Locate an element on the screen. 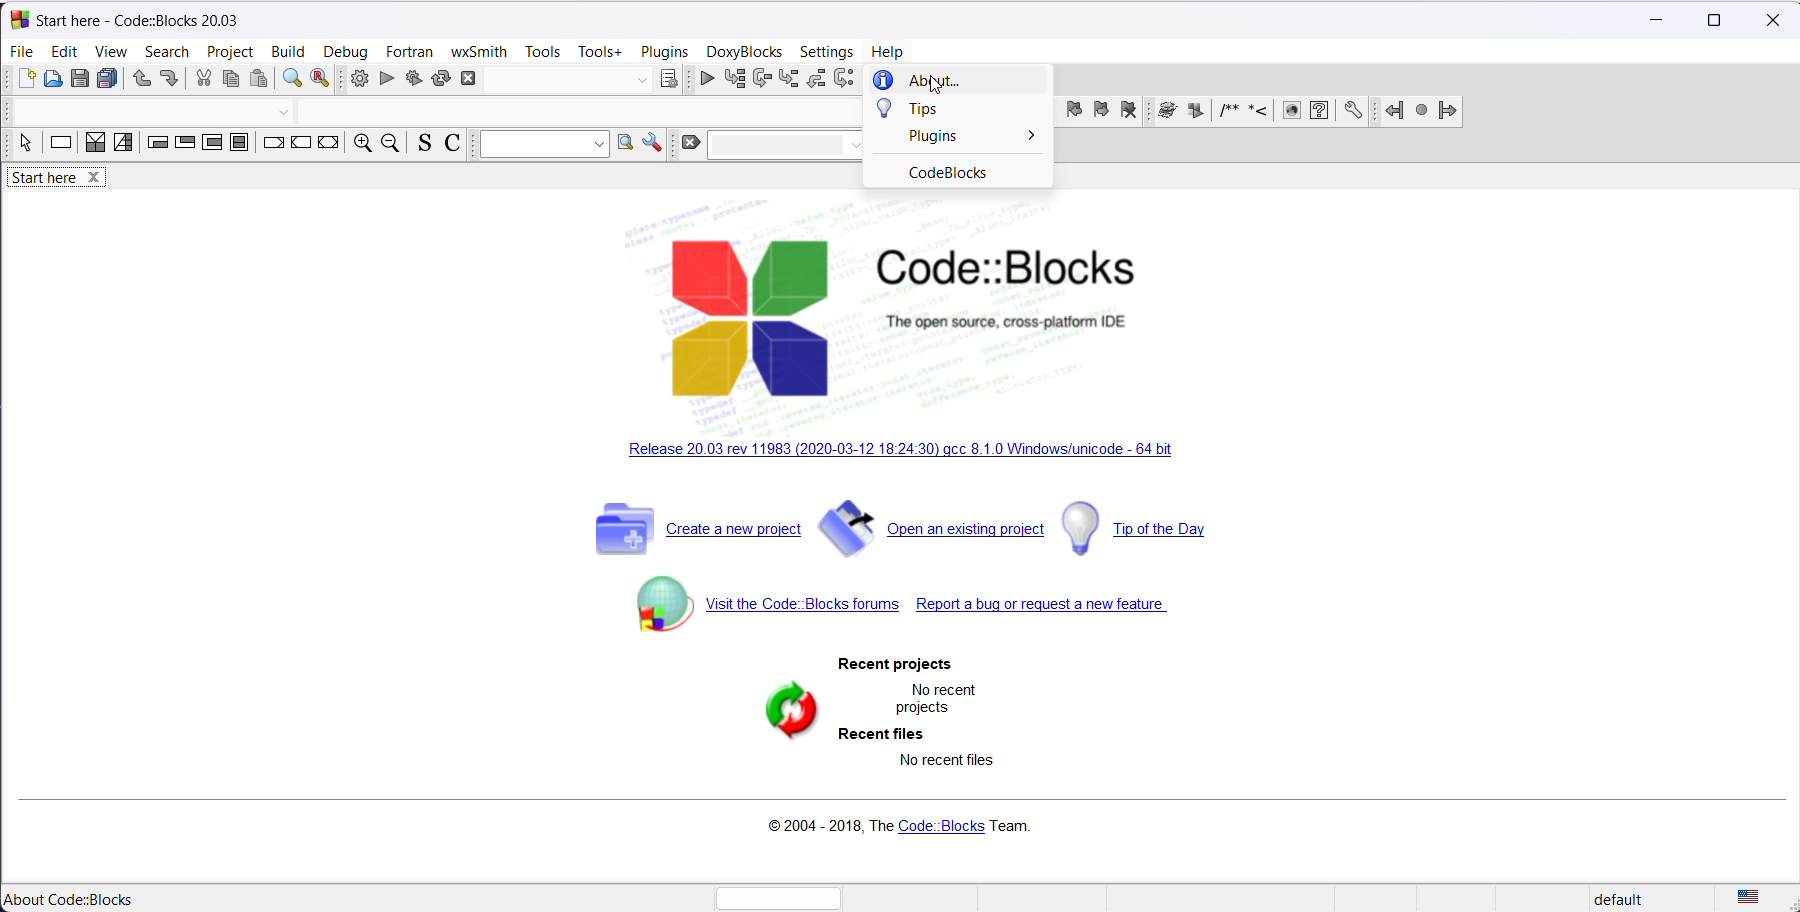 Image resolution: width=1800 pixels, height=912 pixels. previous bookmark is located at coordinates (1074, 111).